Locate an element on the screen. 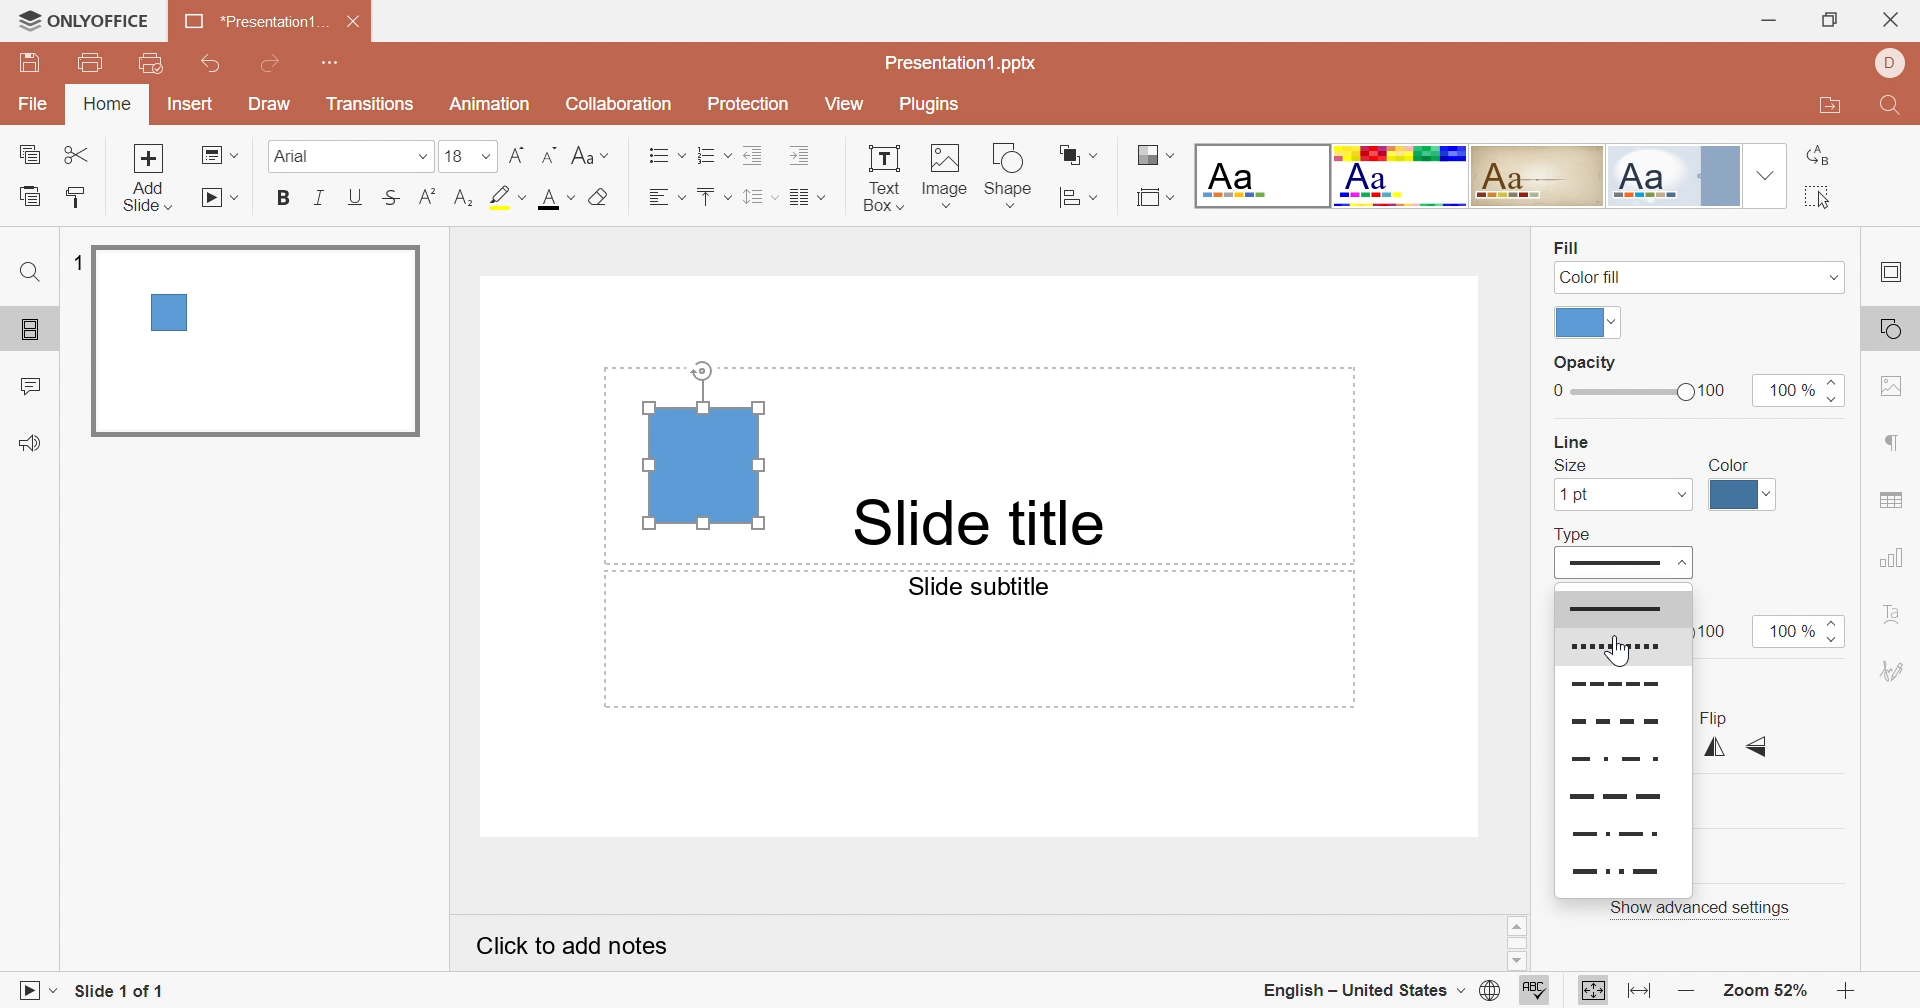 This screenshot has height=1008, width=1920. Fill color is located at coordinates (596, 199).